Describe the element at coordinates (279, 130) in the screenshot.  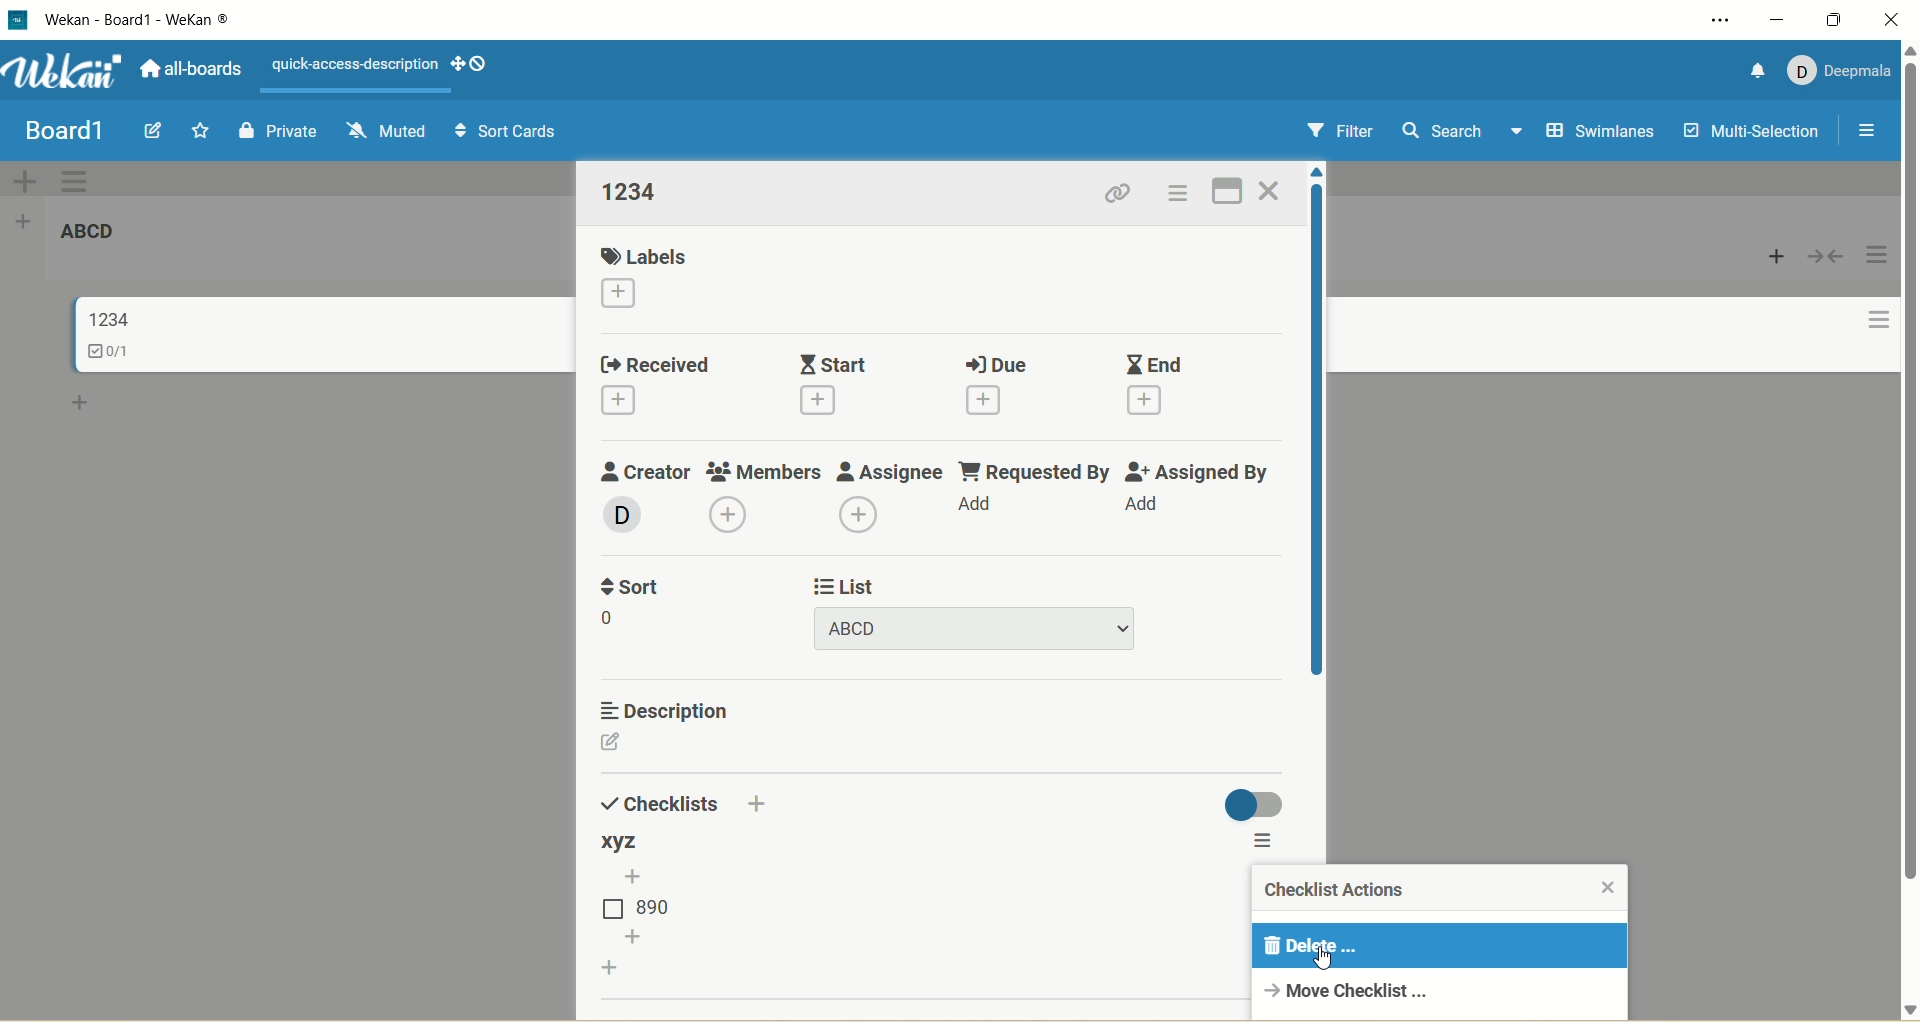
I see `private` at that location.